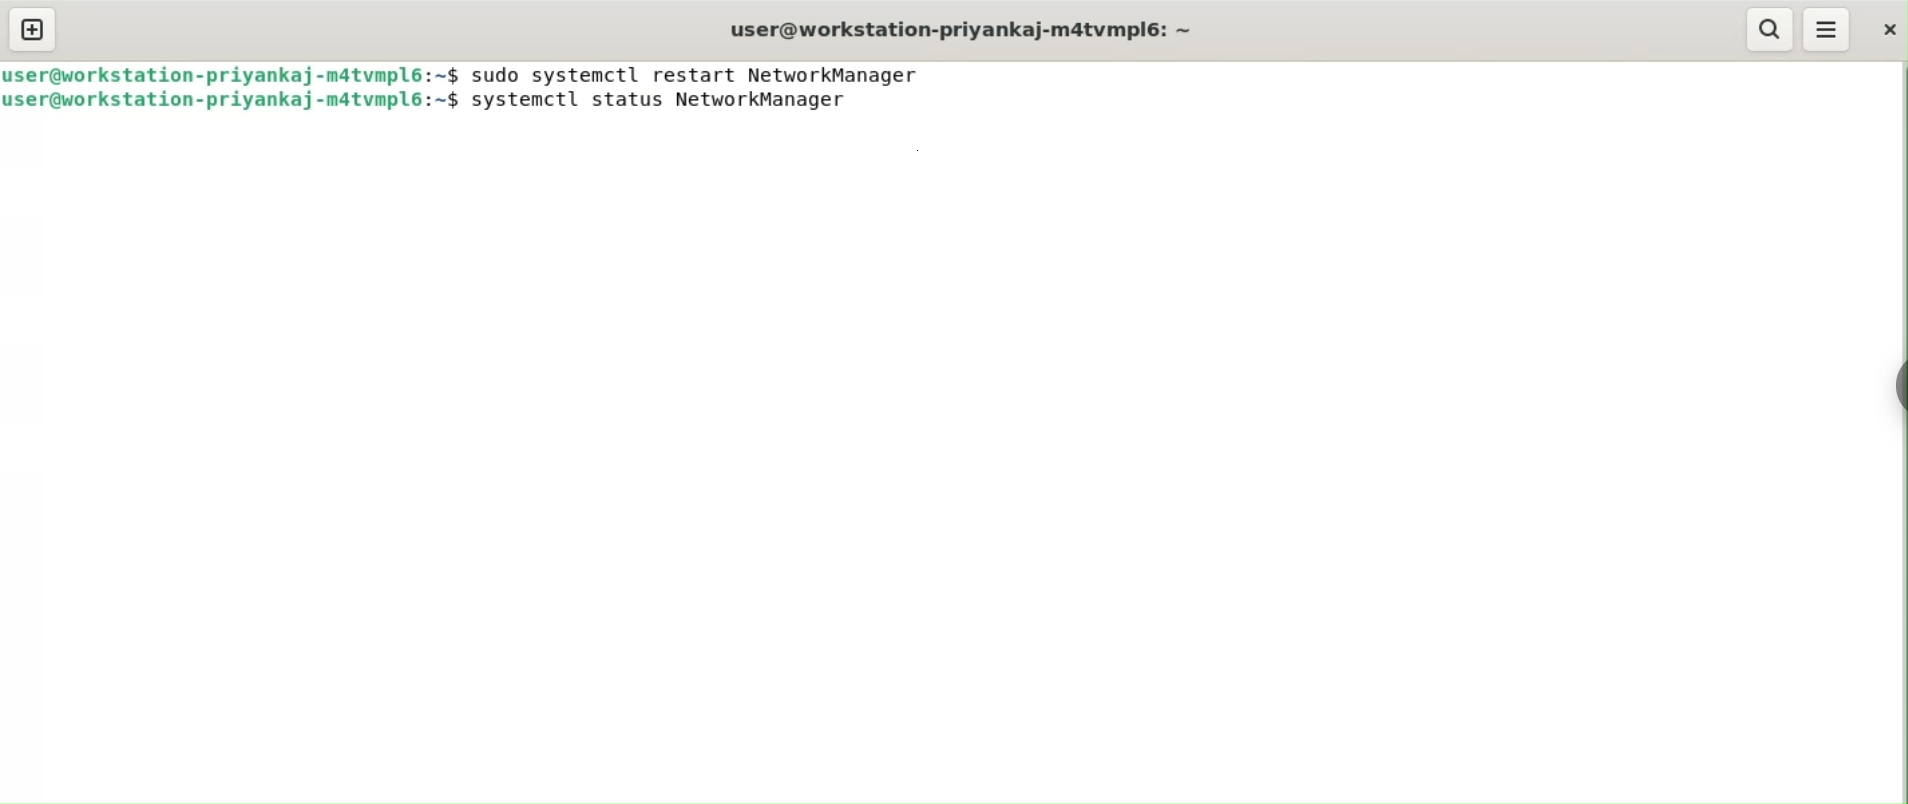 The height and width of the screenshot is (804, 1908). What do you see at coordinates (1768, 30) in the screenshot?
I see `search` at bounding box center [1768, 30].